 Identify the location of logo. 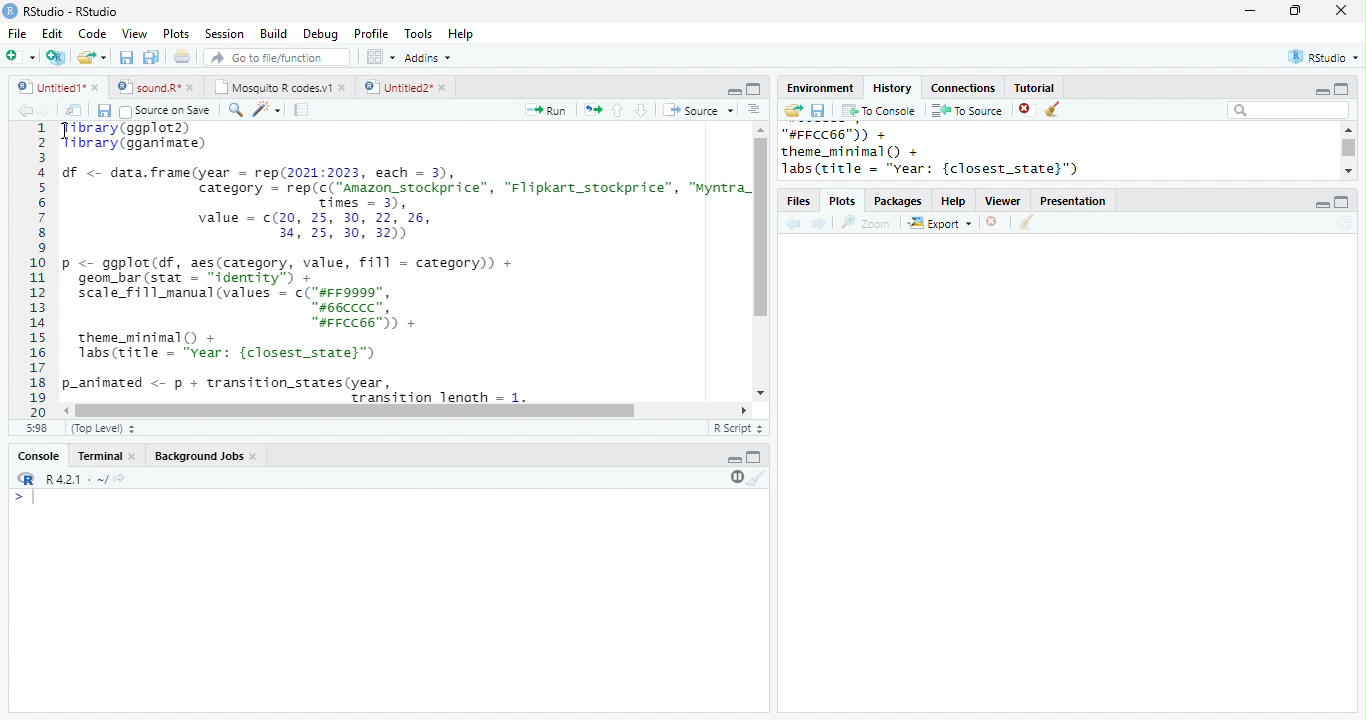
(10, 11).